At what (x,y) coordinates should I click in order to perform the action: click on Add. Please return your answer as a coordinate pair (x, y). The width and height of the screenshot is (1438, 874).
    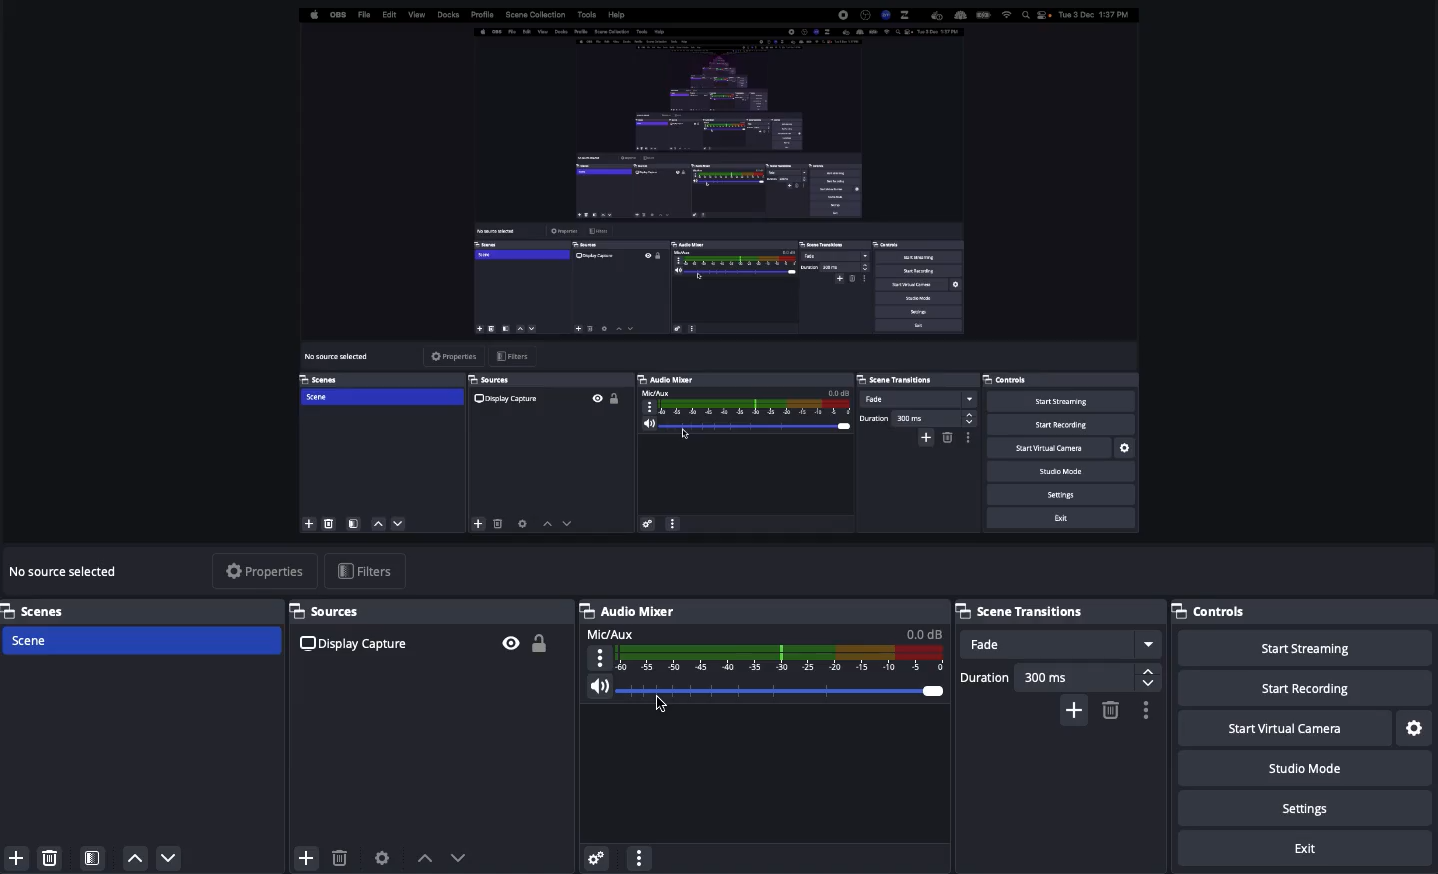
    Looking at the image, I should click on (304, 854).